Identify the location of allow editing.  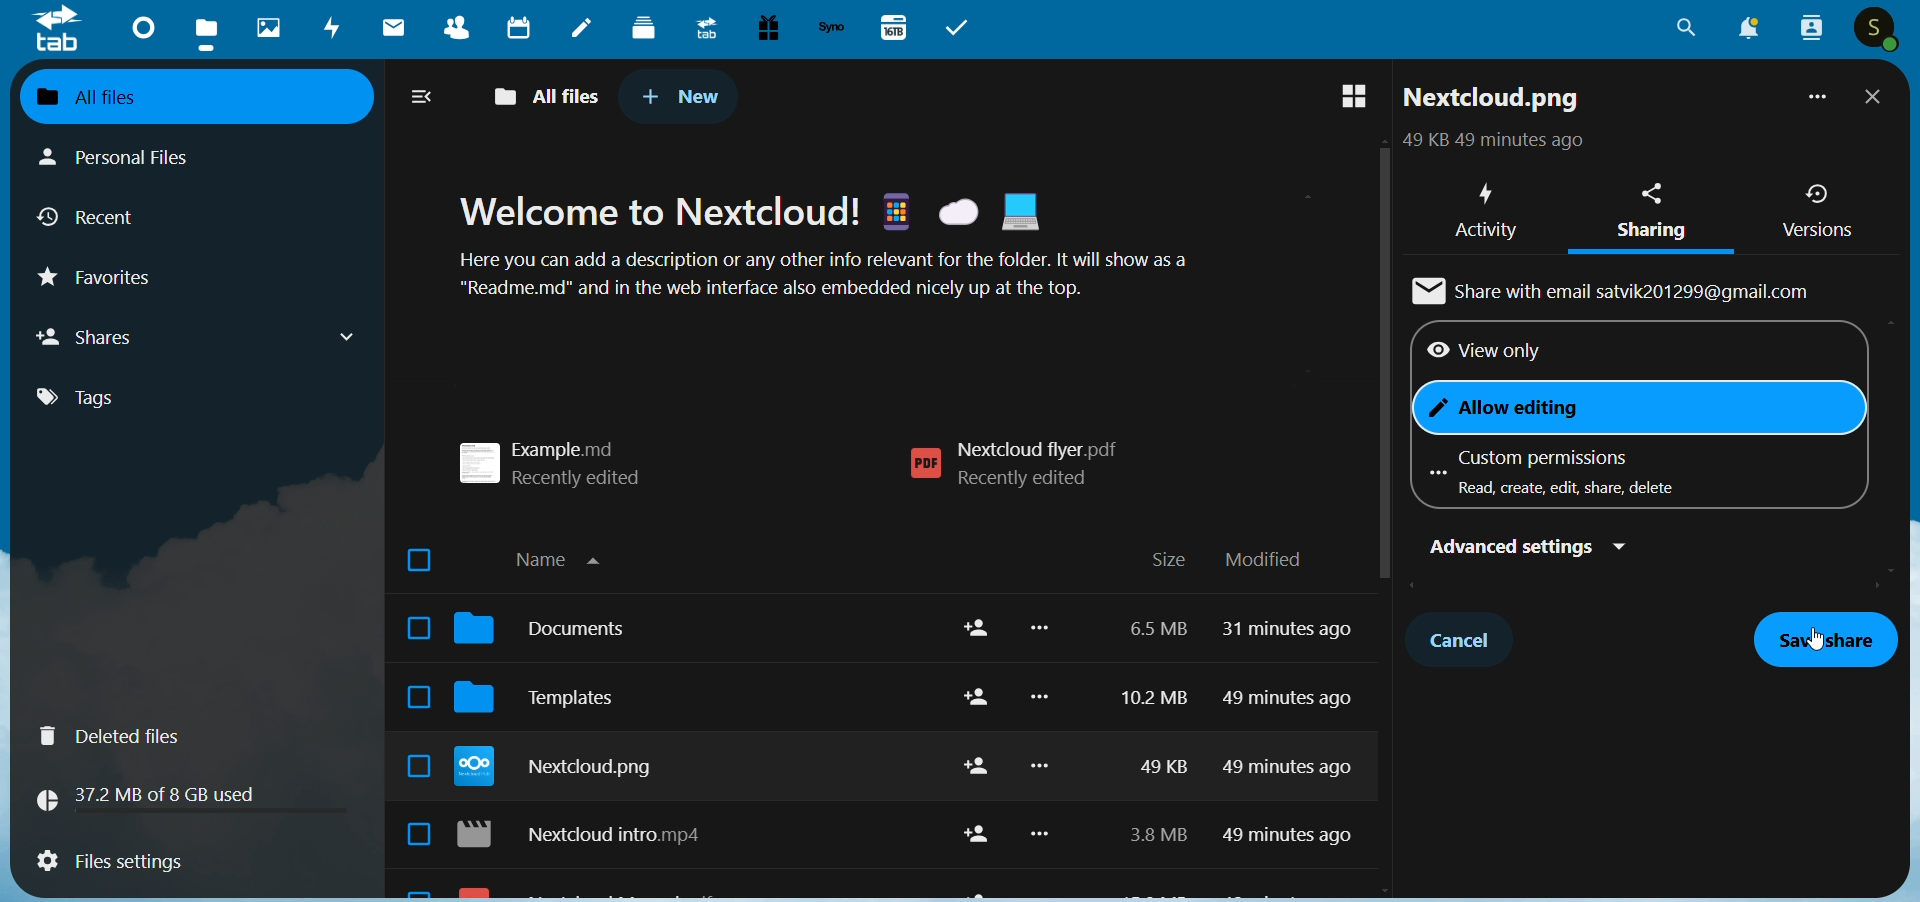
(1524, 409).